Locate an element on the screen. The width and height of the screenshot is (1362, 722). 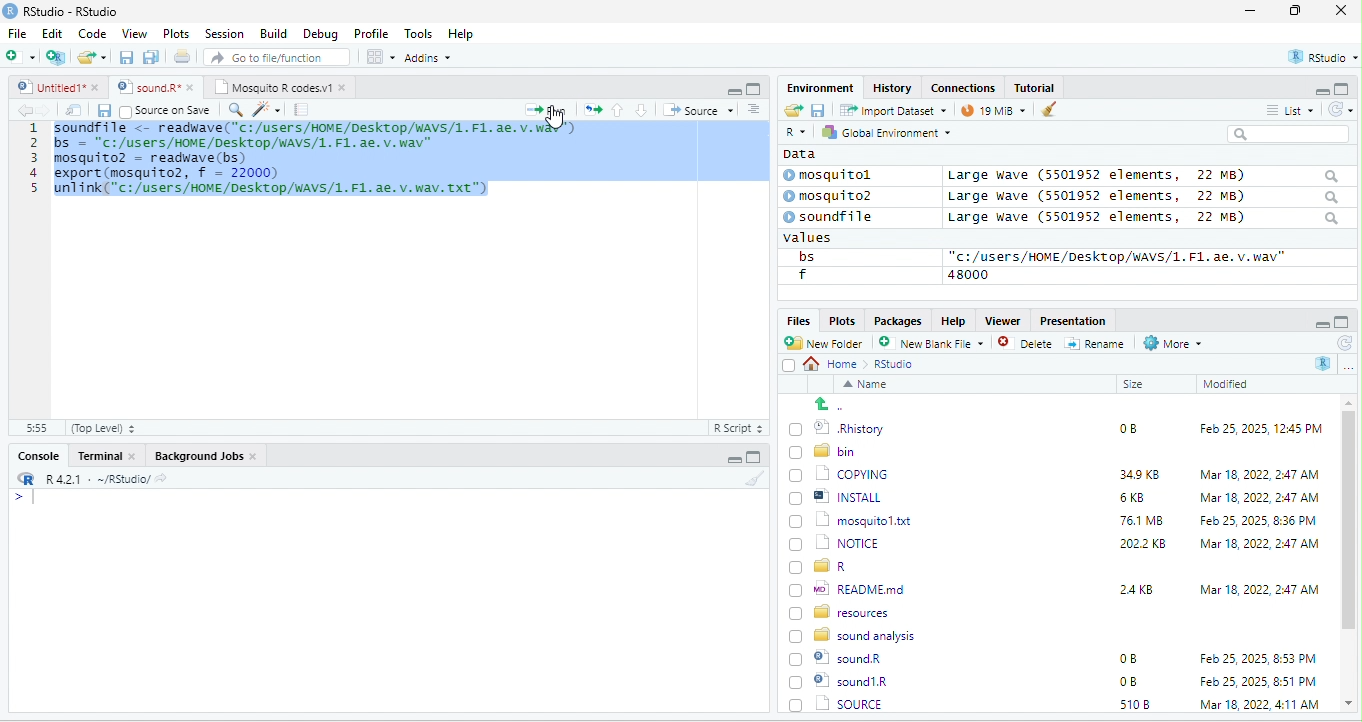
search is located at coordinates (235, 108).